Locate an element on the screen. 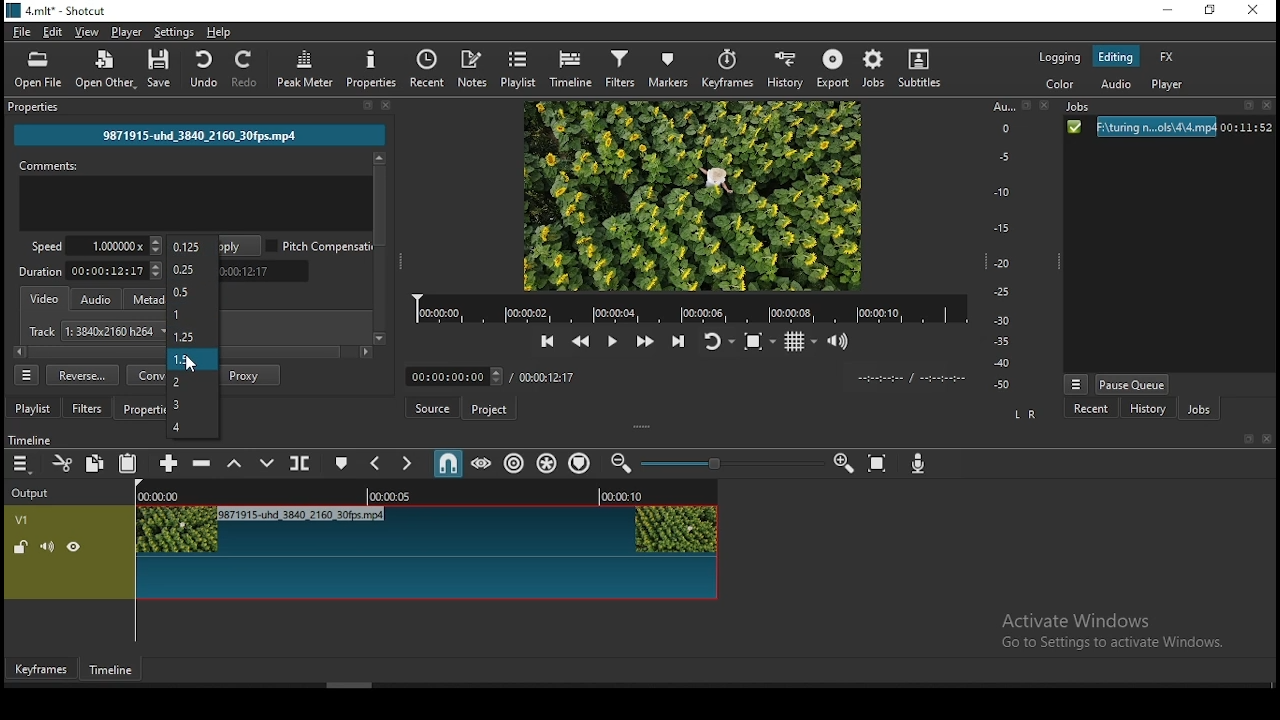 This screenshot has height=720, width=1280. track is located at coordinates (93, 331).